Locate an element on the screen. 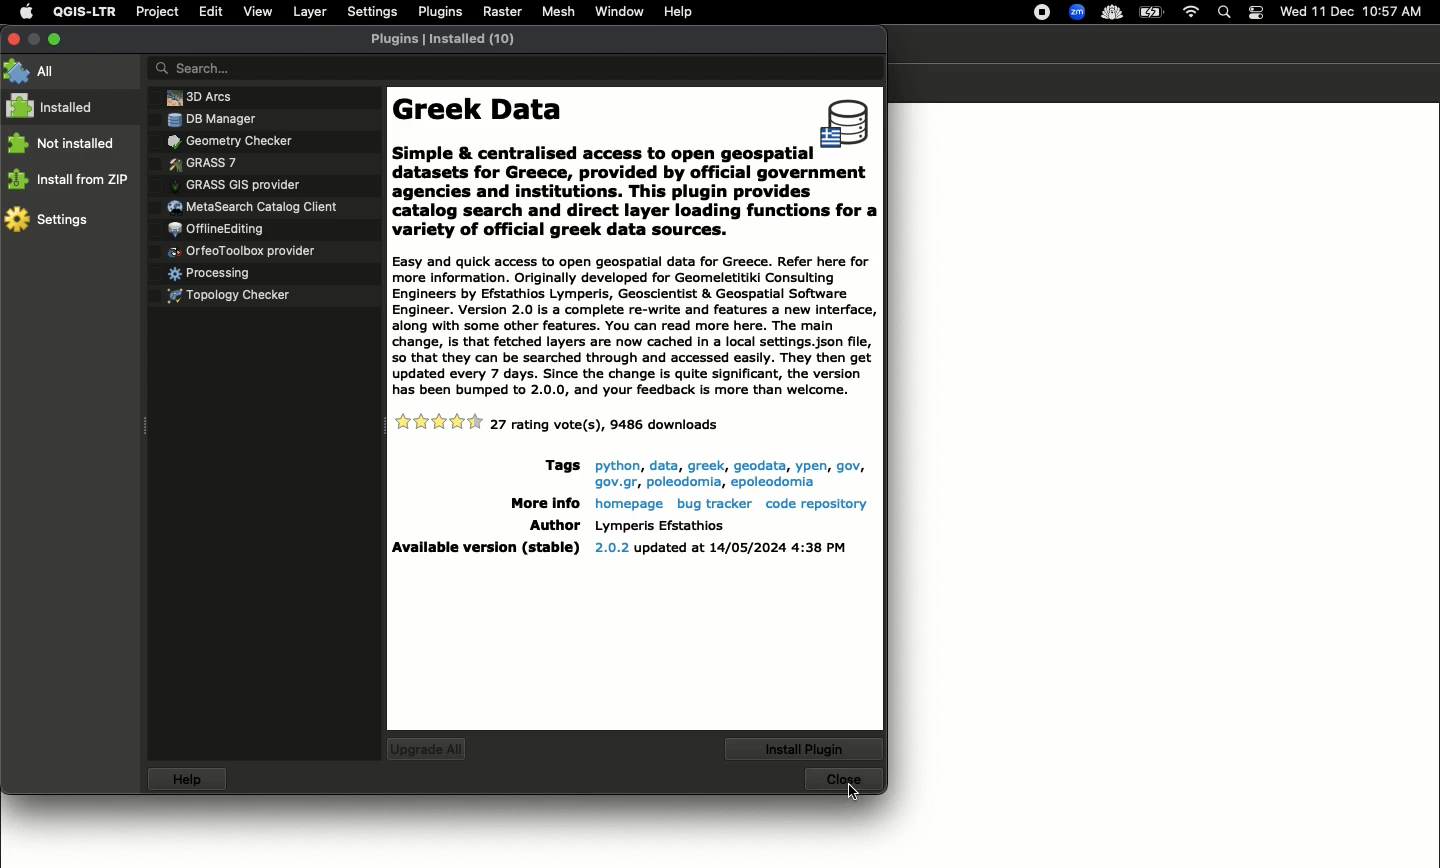  Greek data is located at coordinates (603, 128).